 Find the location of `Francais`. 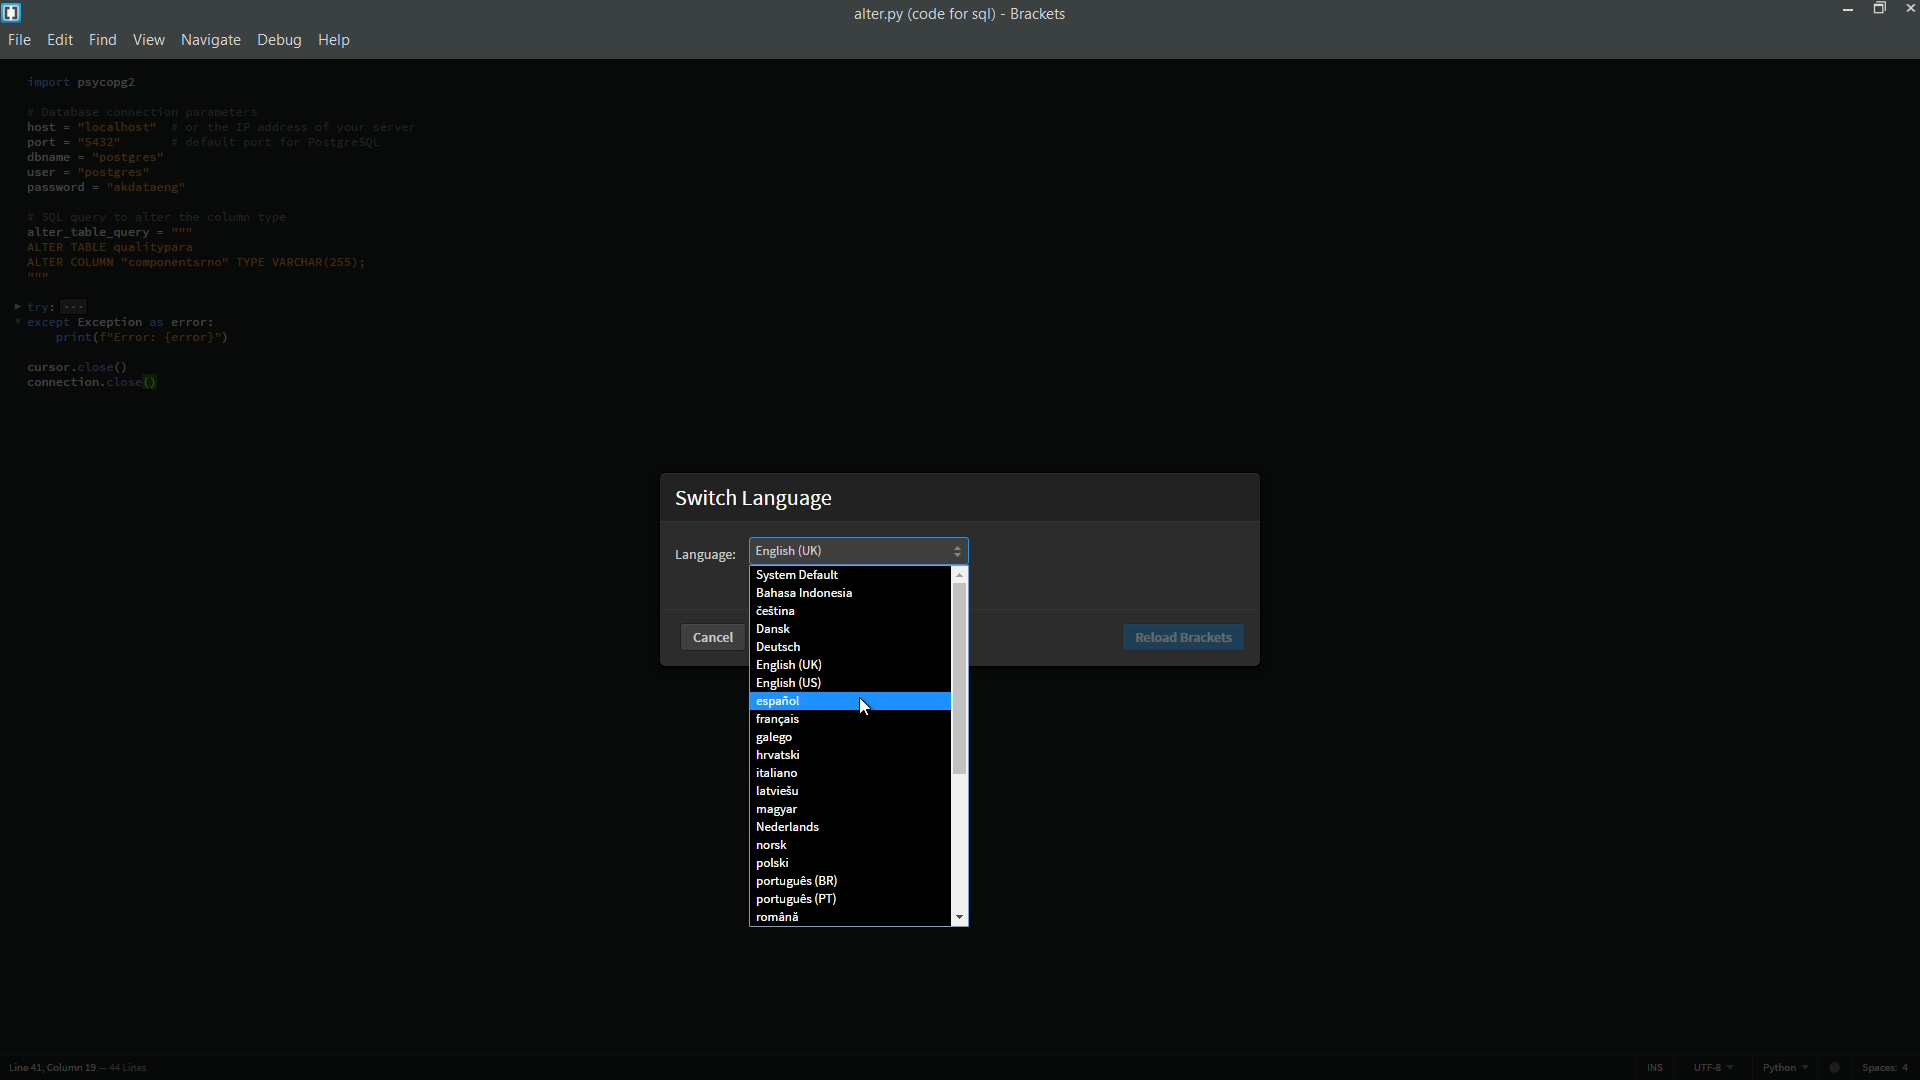

Francais is located at coordinates (845, 721).